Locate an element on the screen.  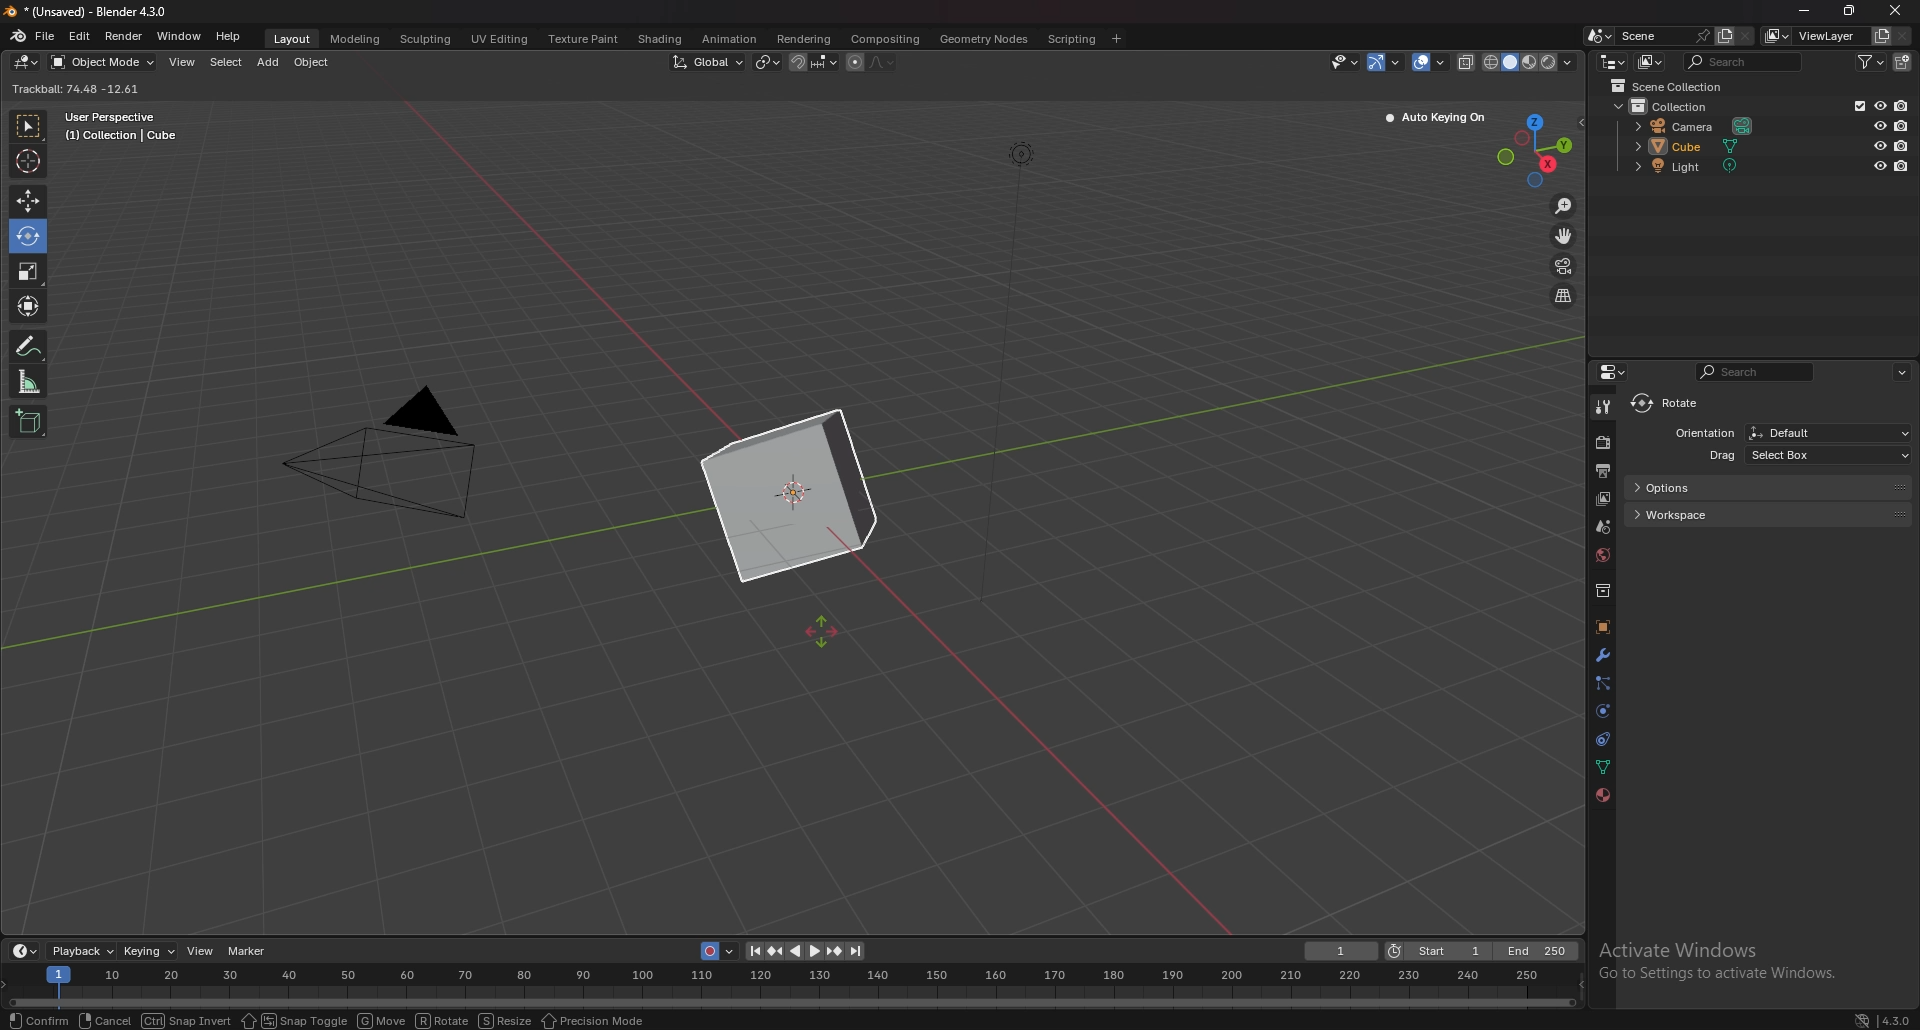
auto key recording is located at coordinates (714, 951).